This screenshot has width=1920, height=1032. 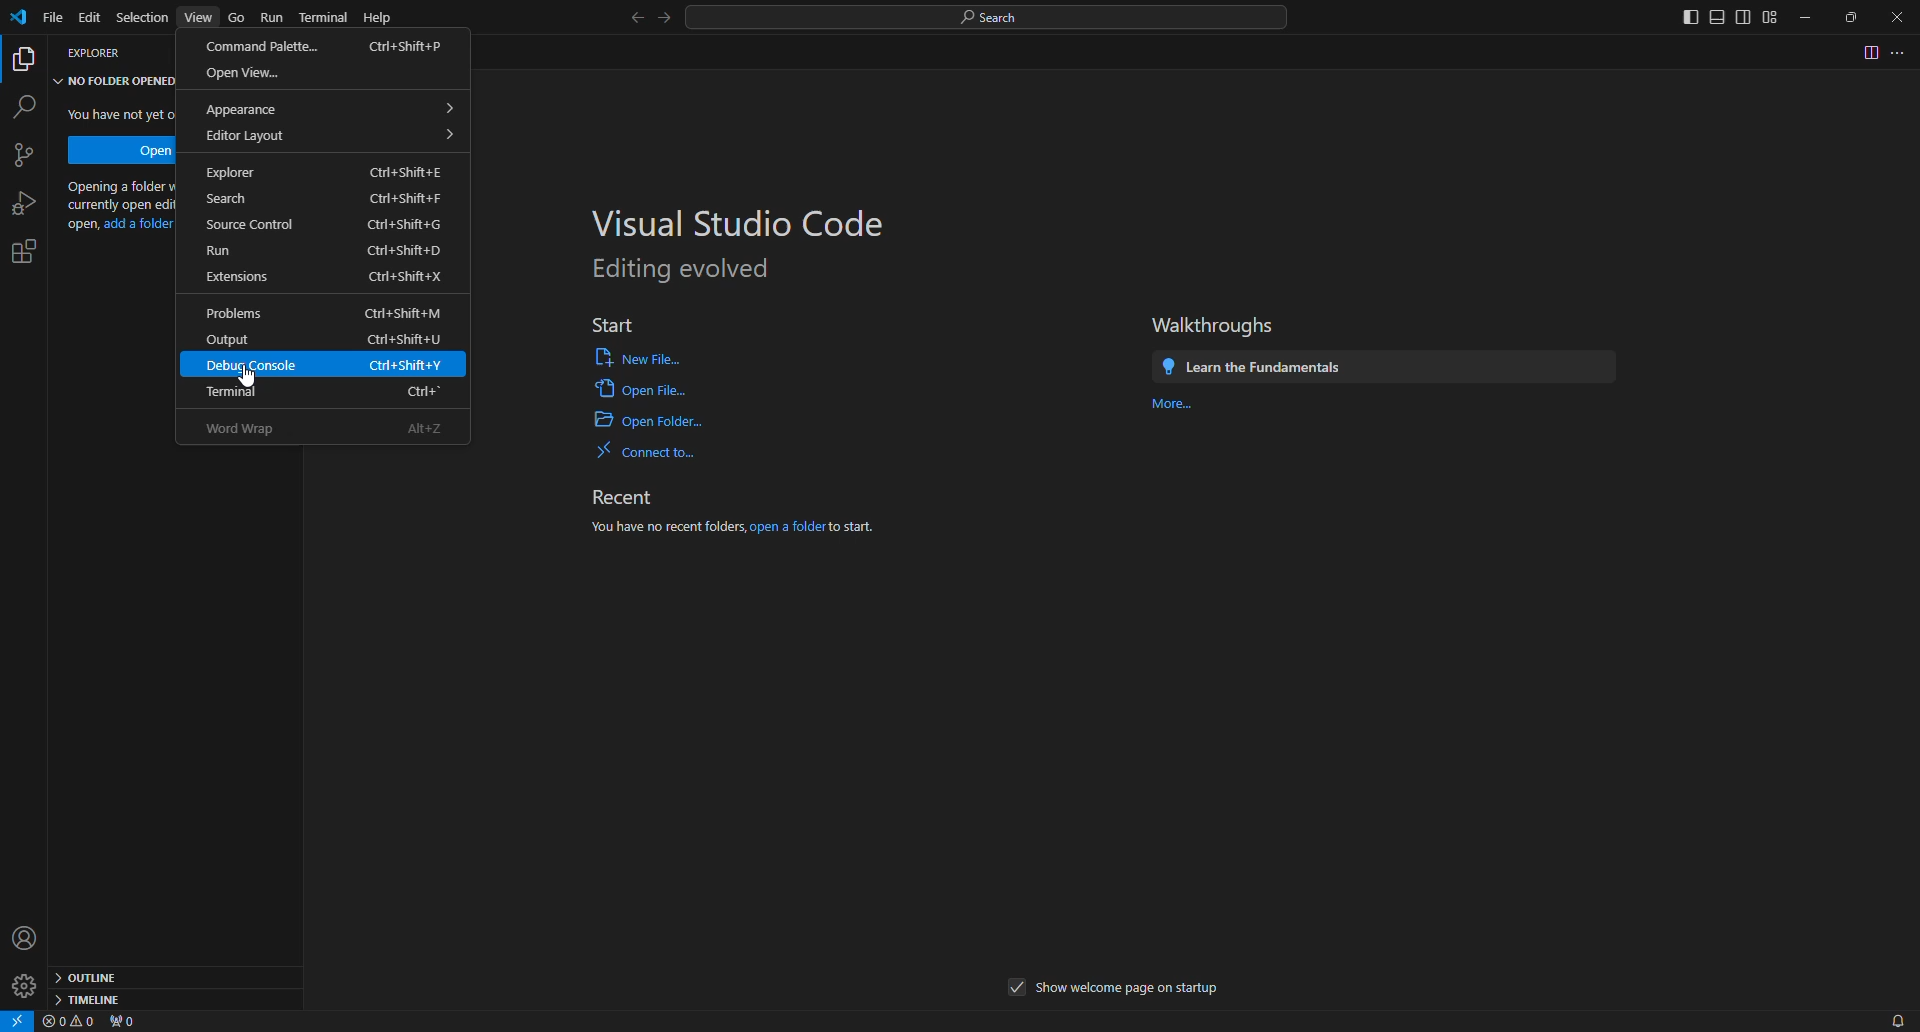 What do you see at coordinates (1719, 18) in the screenshot?
I see `Move to sides` at bounding box center [1719, 18].